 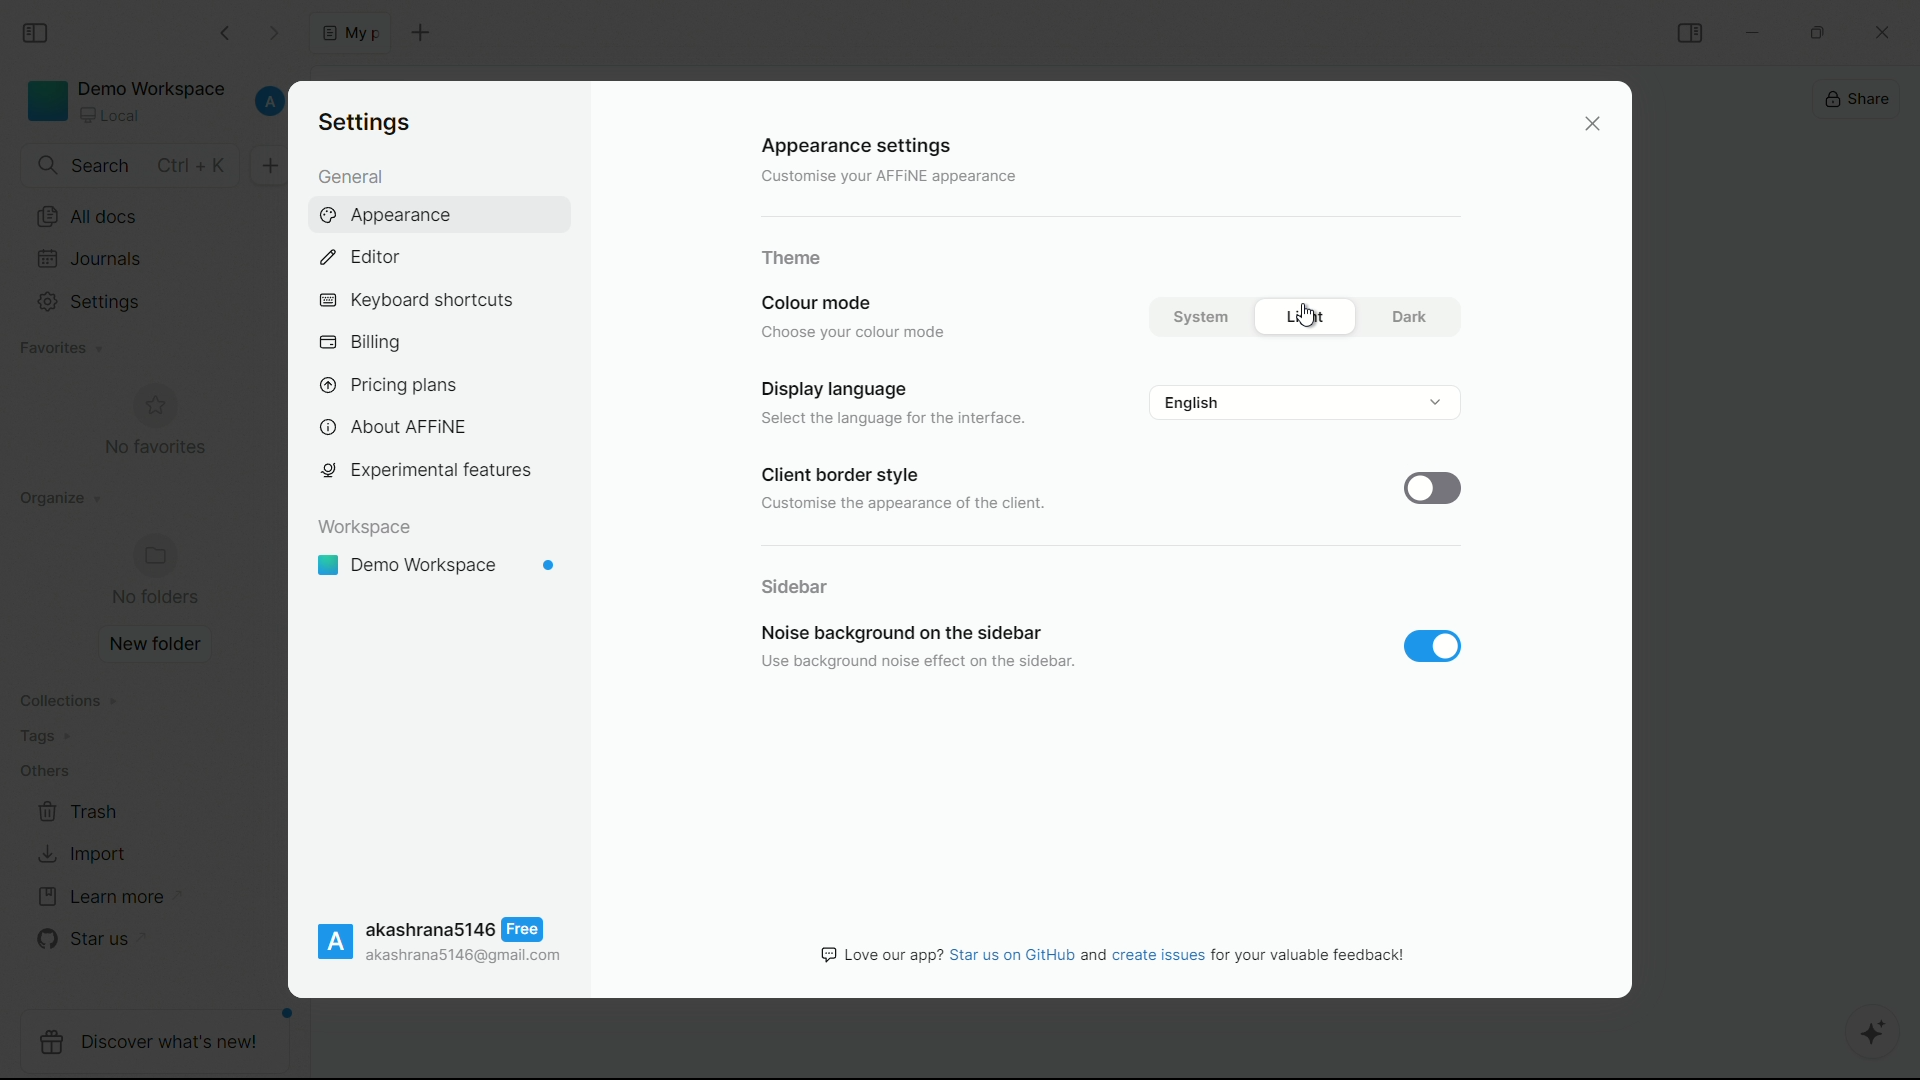 What do you see at coordinates (1433, 646) in the screenshot?
I see `toggle switch` at bounding box center [1433, 646].